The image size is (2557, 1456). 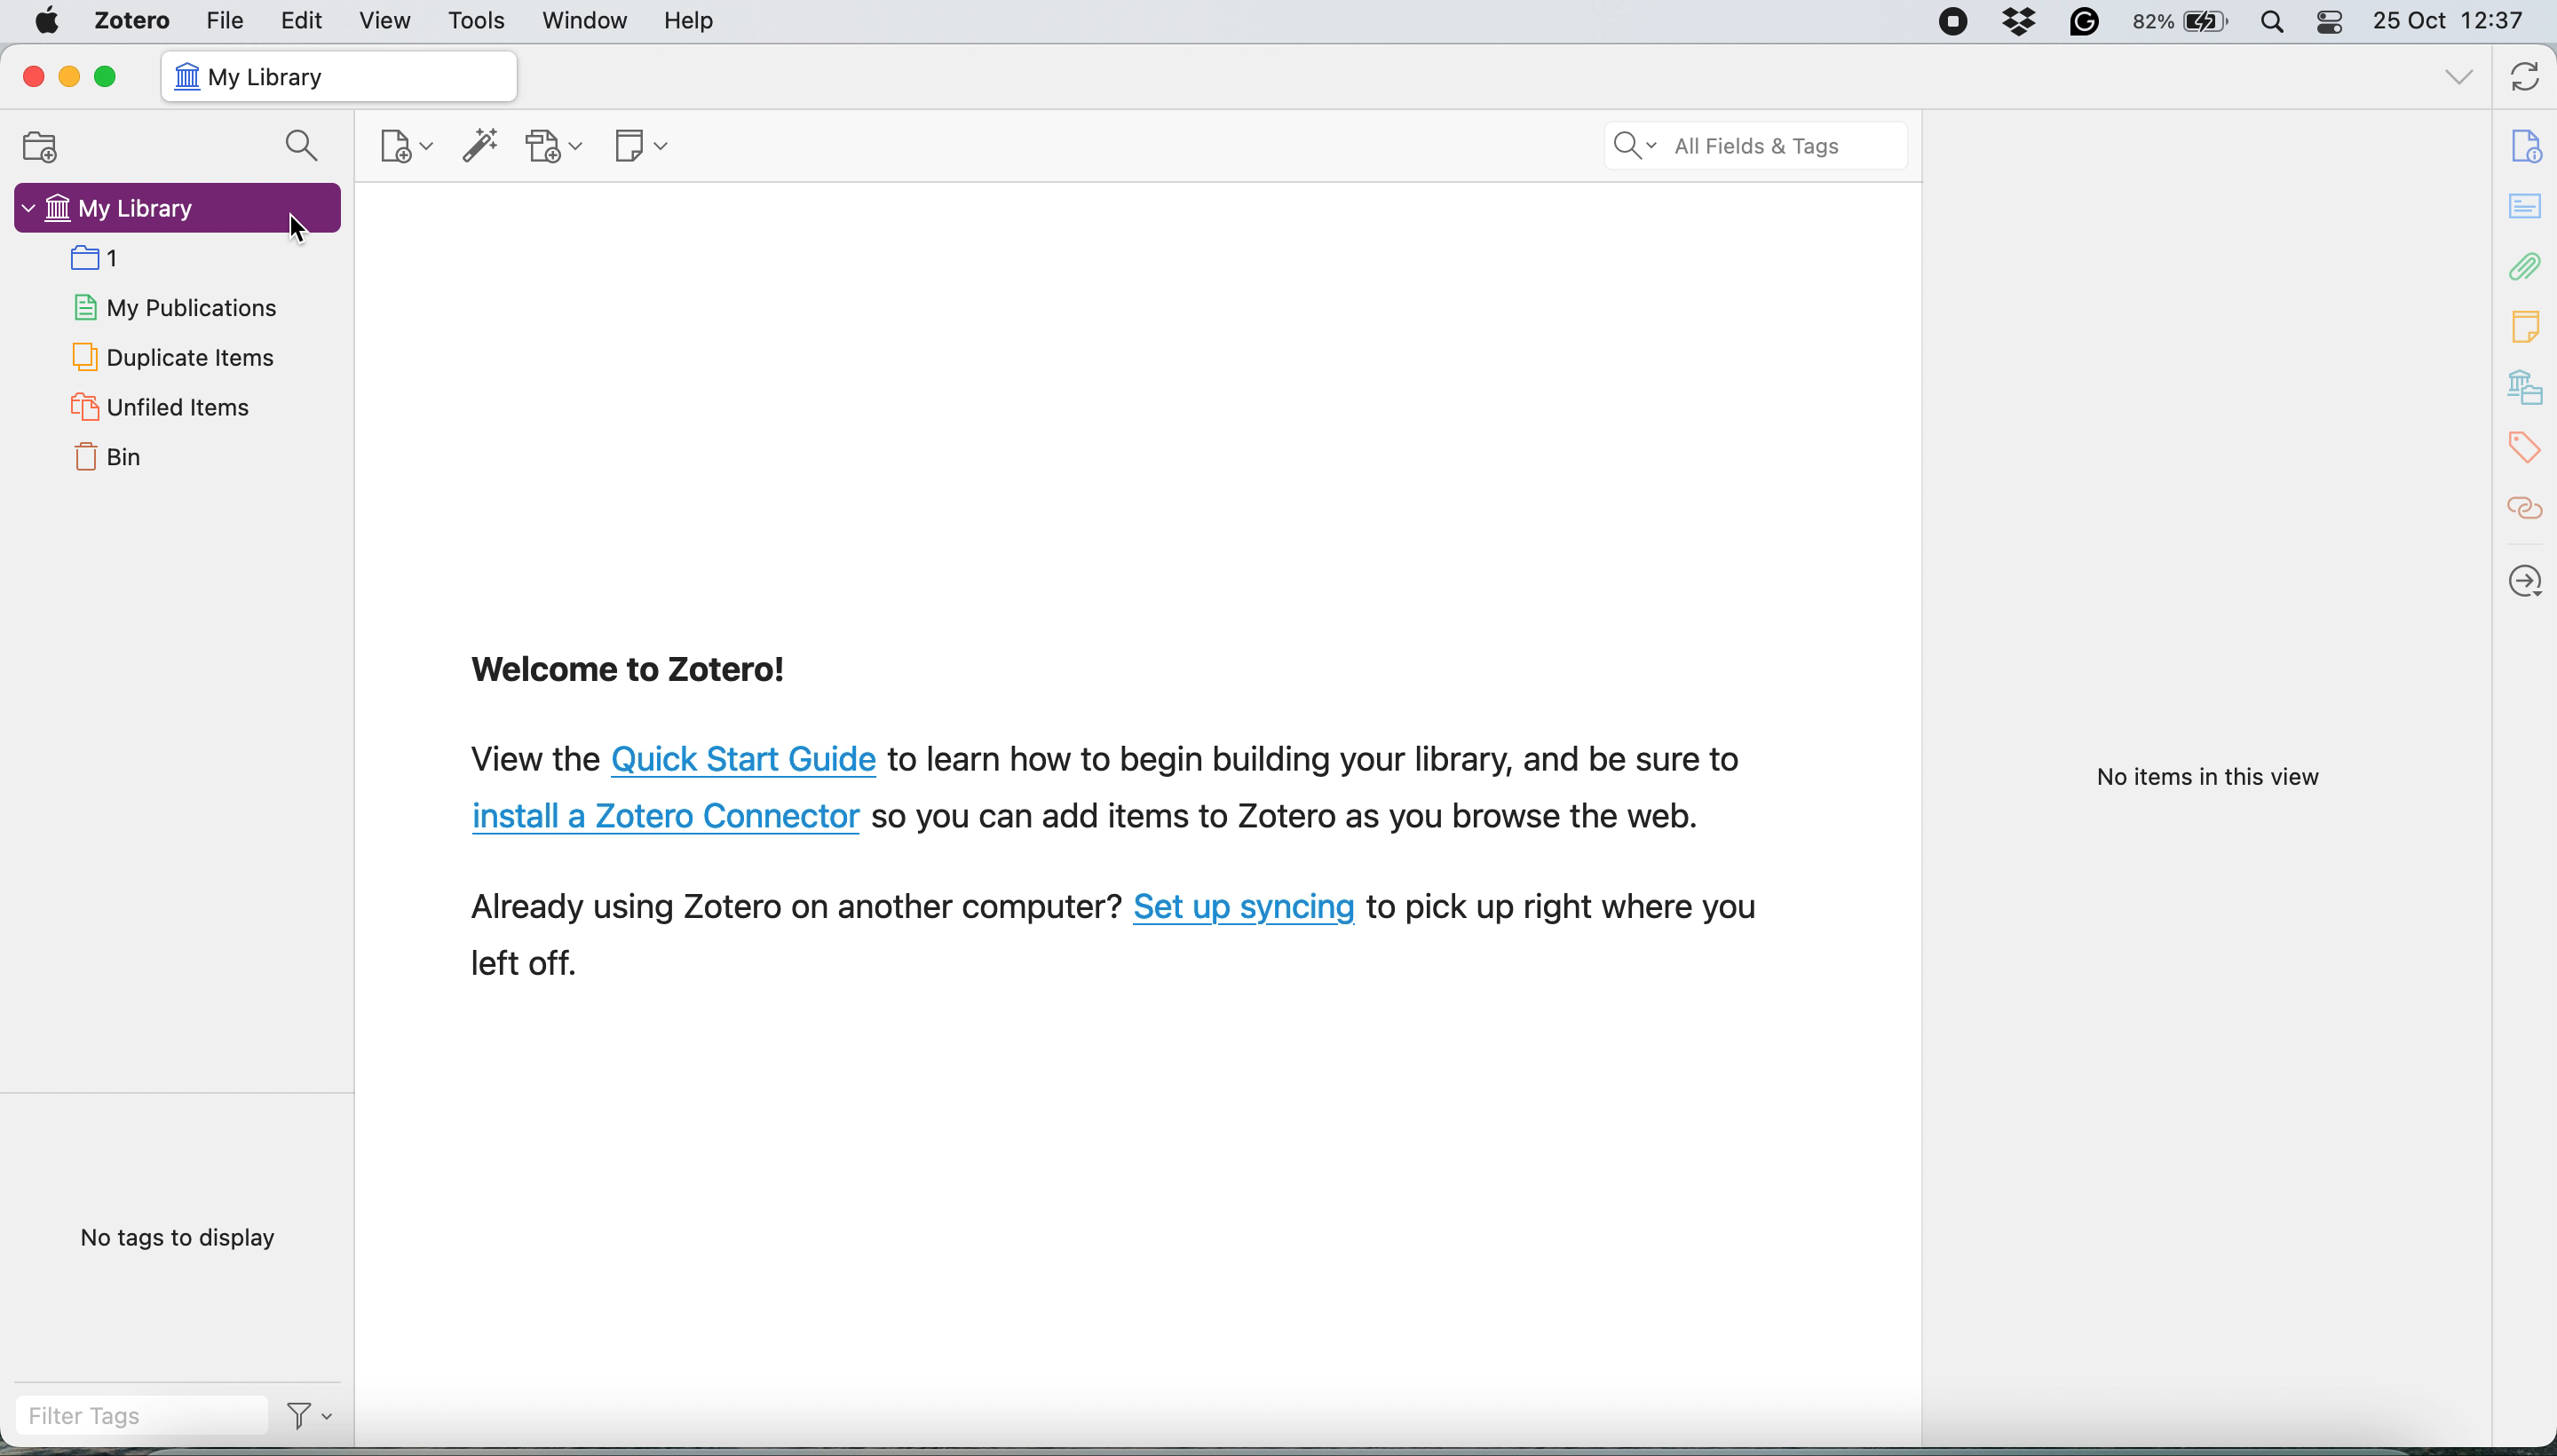 I want to click on abstract, so click(x=2528, y=206).